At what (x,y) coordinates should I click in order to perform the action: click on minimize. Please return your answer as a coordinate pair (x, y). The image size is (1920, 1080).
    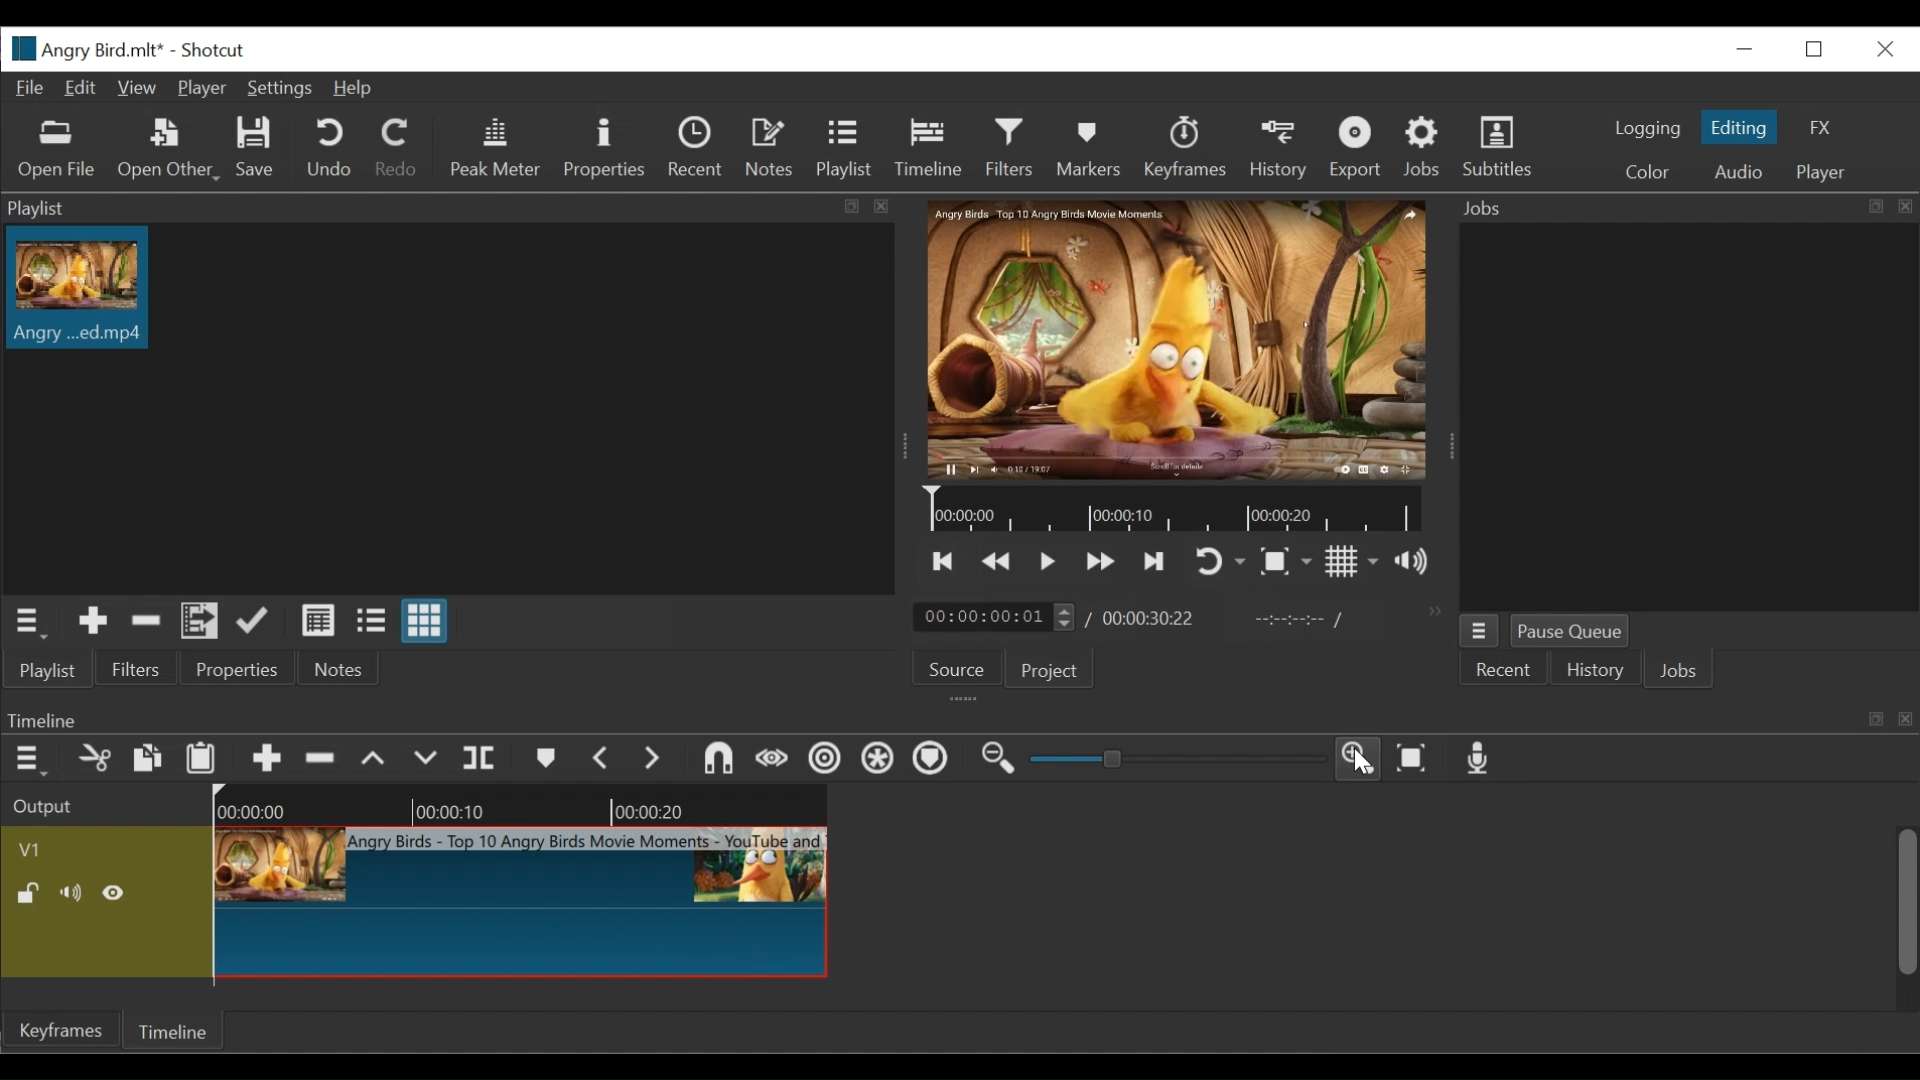
    Looking at the image, I should click on (1747, 47).